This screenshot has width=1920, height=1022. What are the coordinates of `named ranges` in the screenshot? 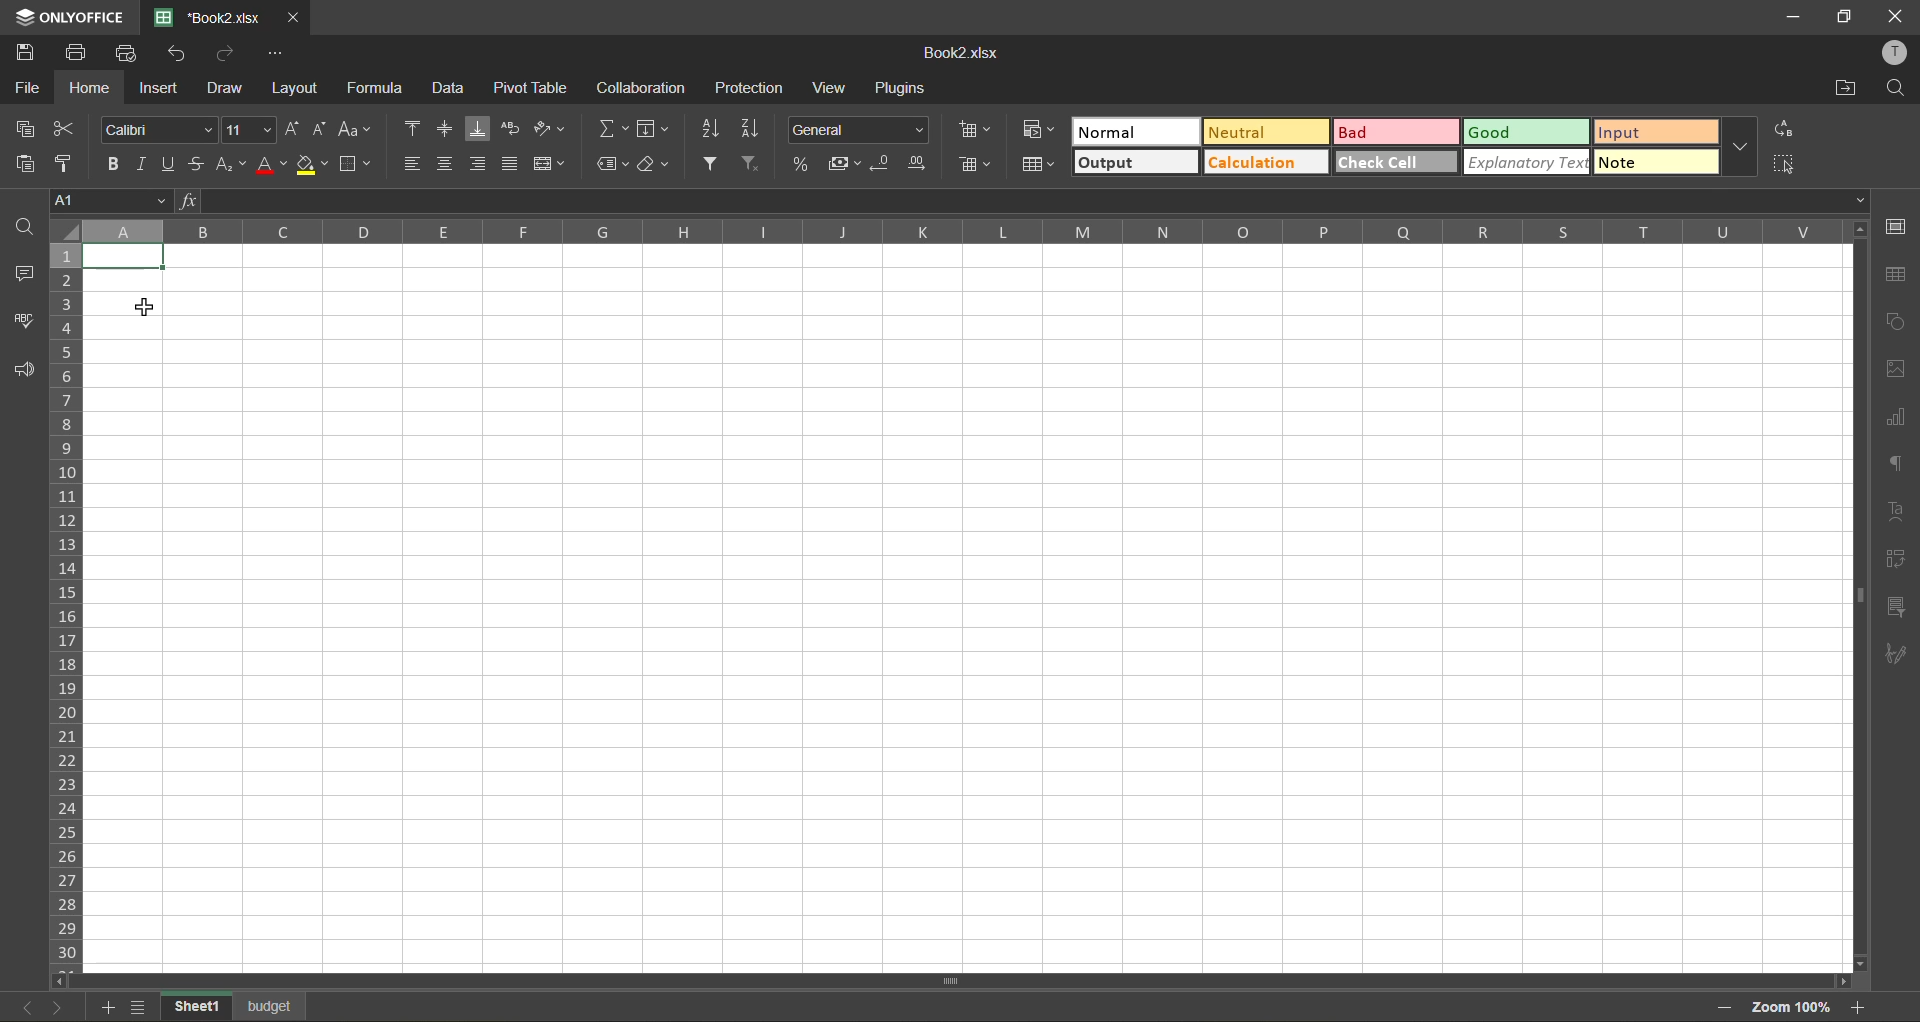 It's located at (613, 164).